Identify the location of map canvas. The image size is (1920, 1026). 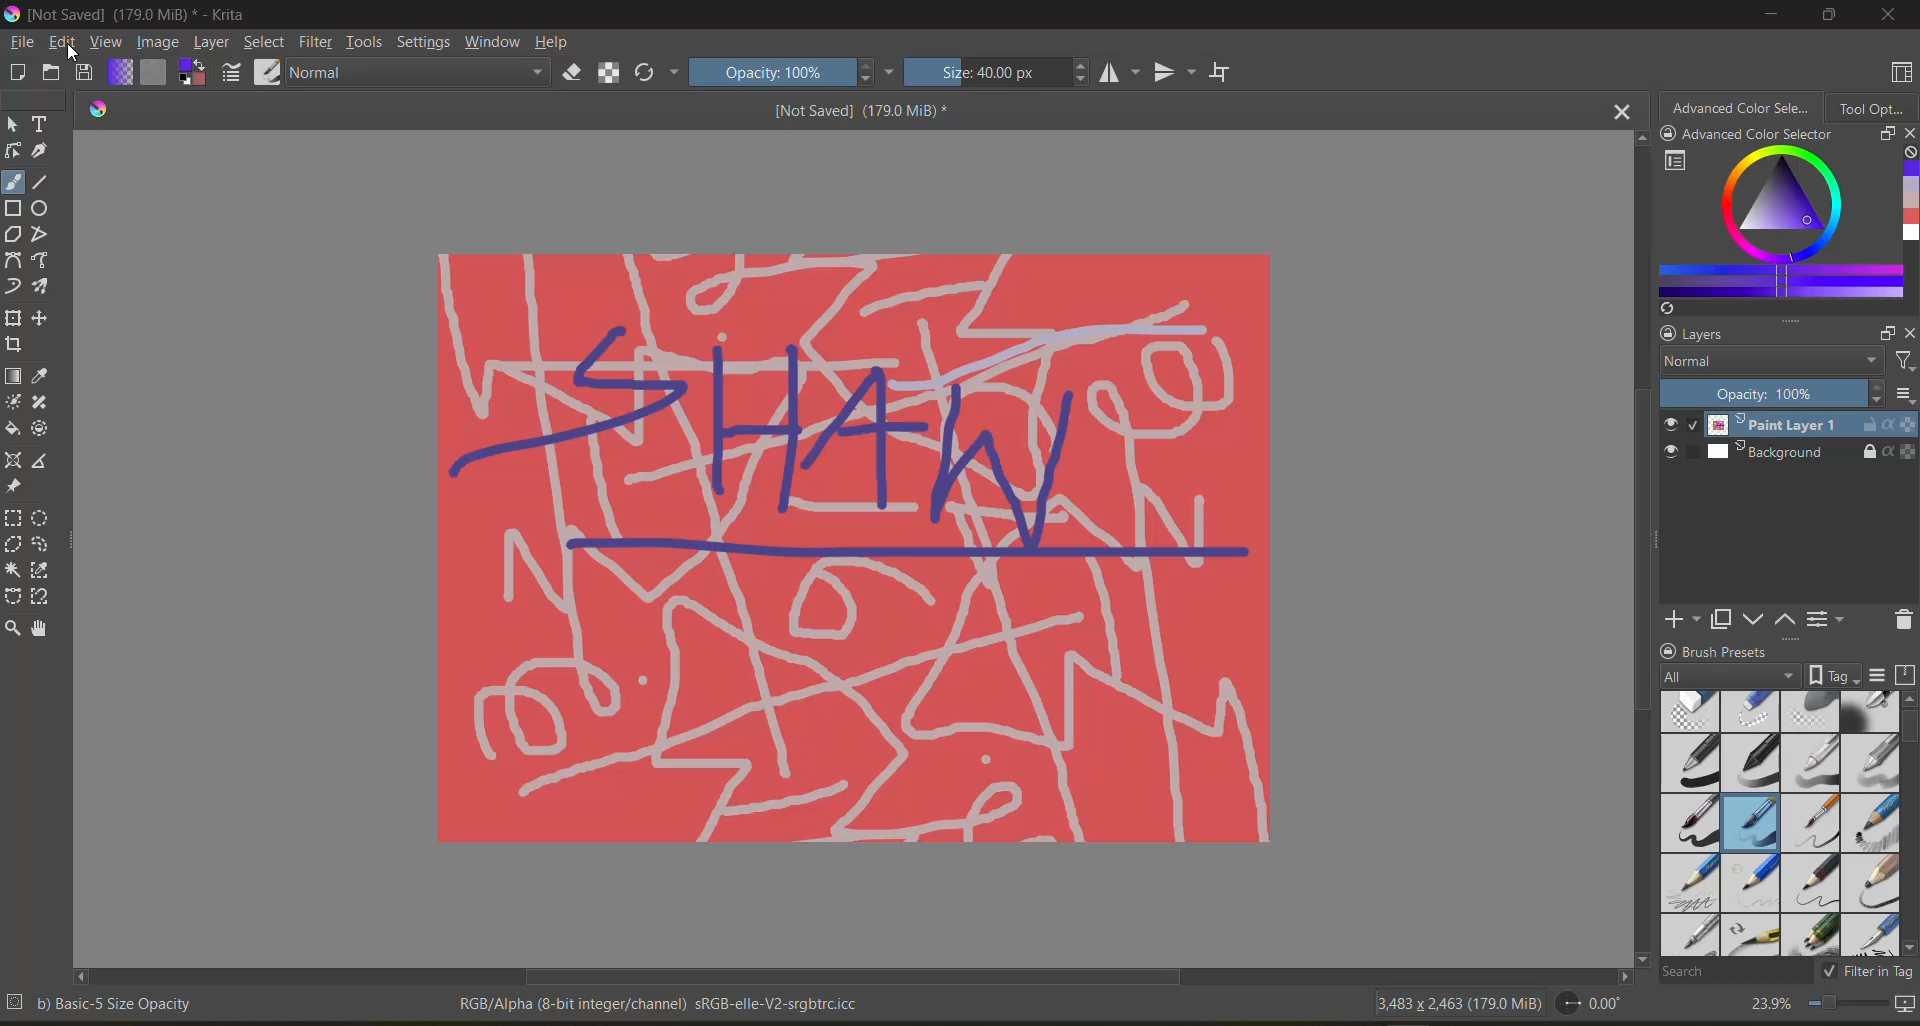
(1906, 1004).